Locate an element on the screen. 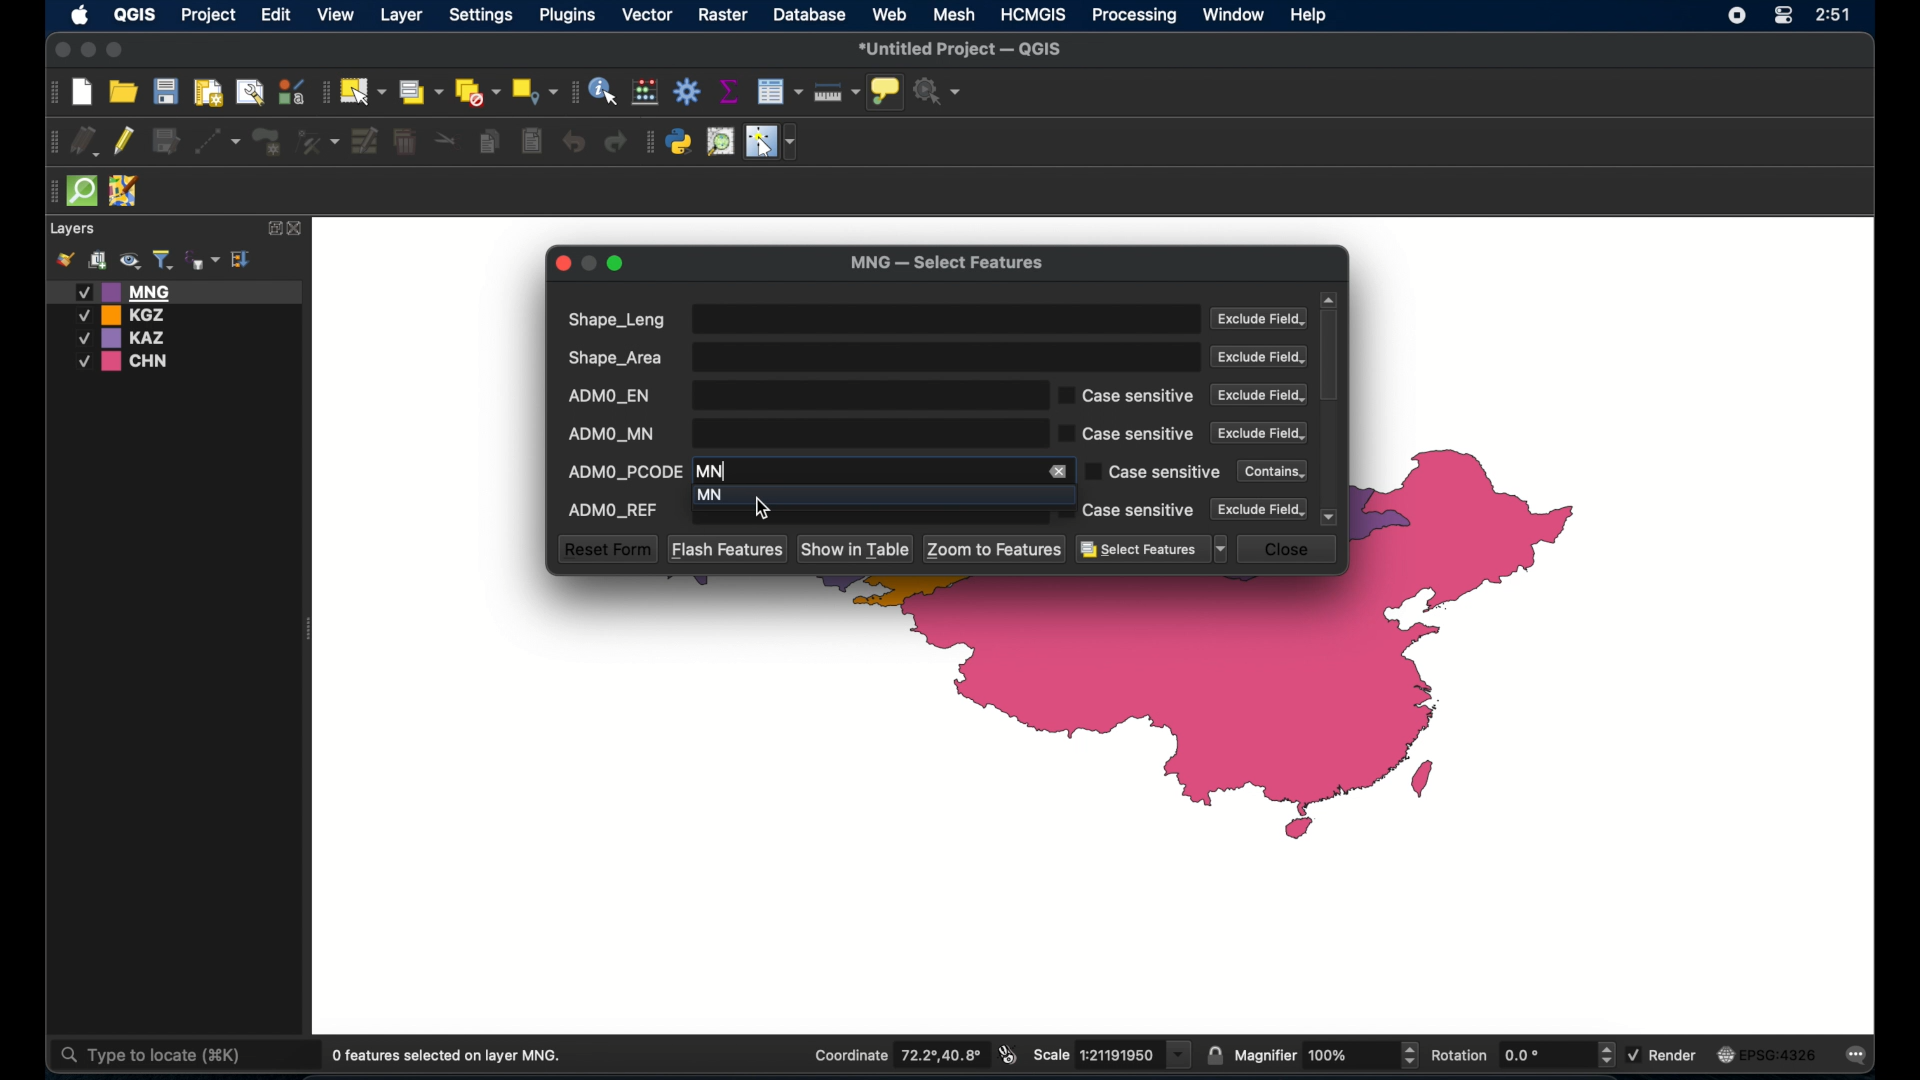  layers is located at coordinates (74, 229).